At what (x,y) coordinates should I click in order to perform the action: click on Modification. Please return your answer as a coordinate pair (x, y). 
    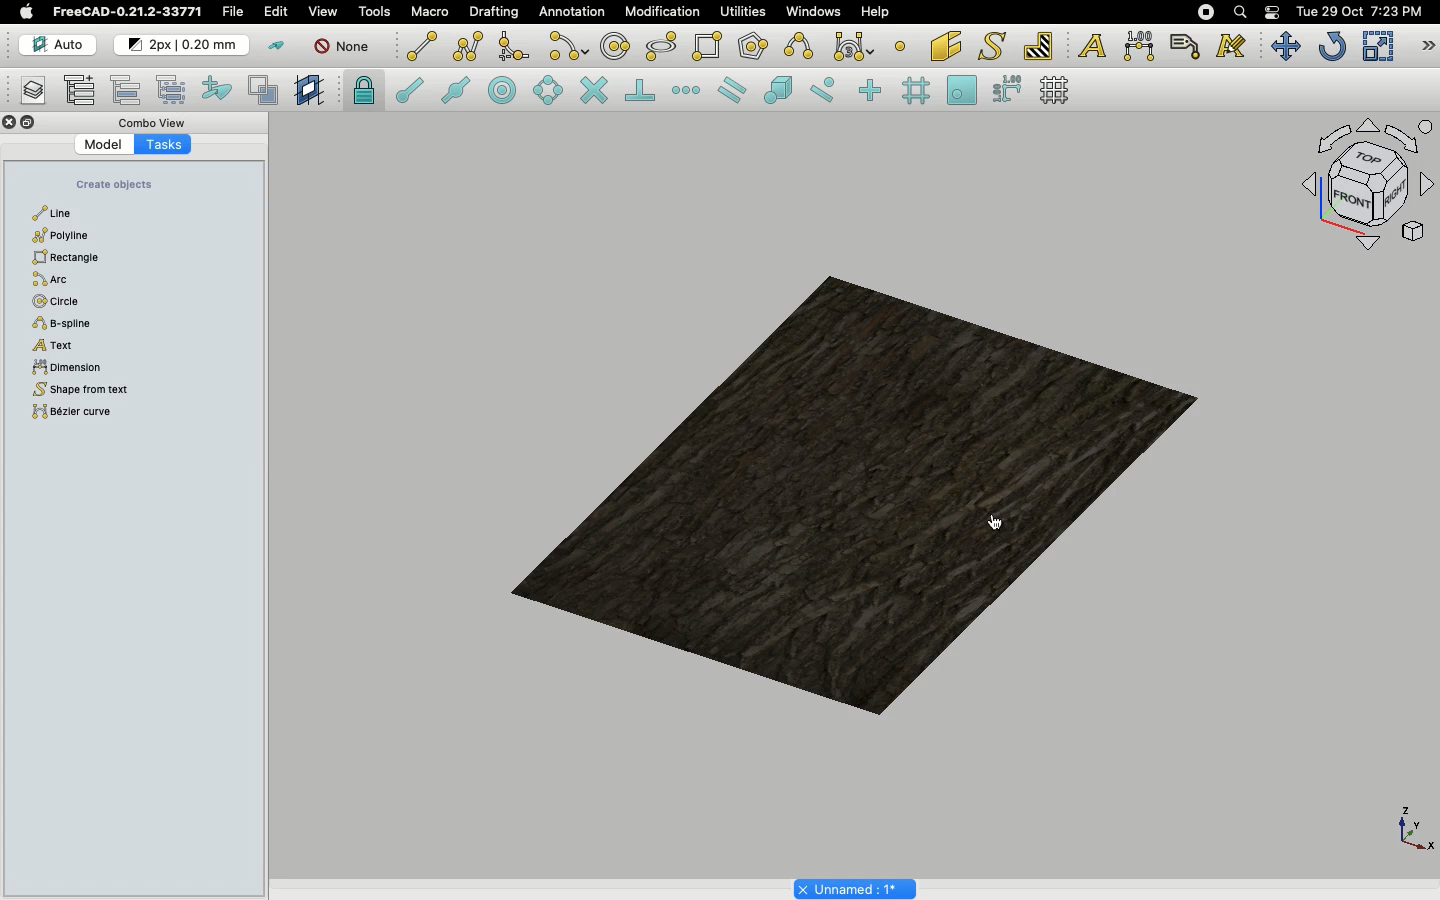
    Looking at the image, I should click on (656, 11).